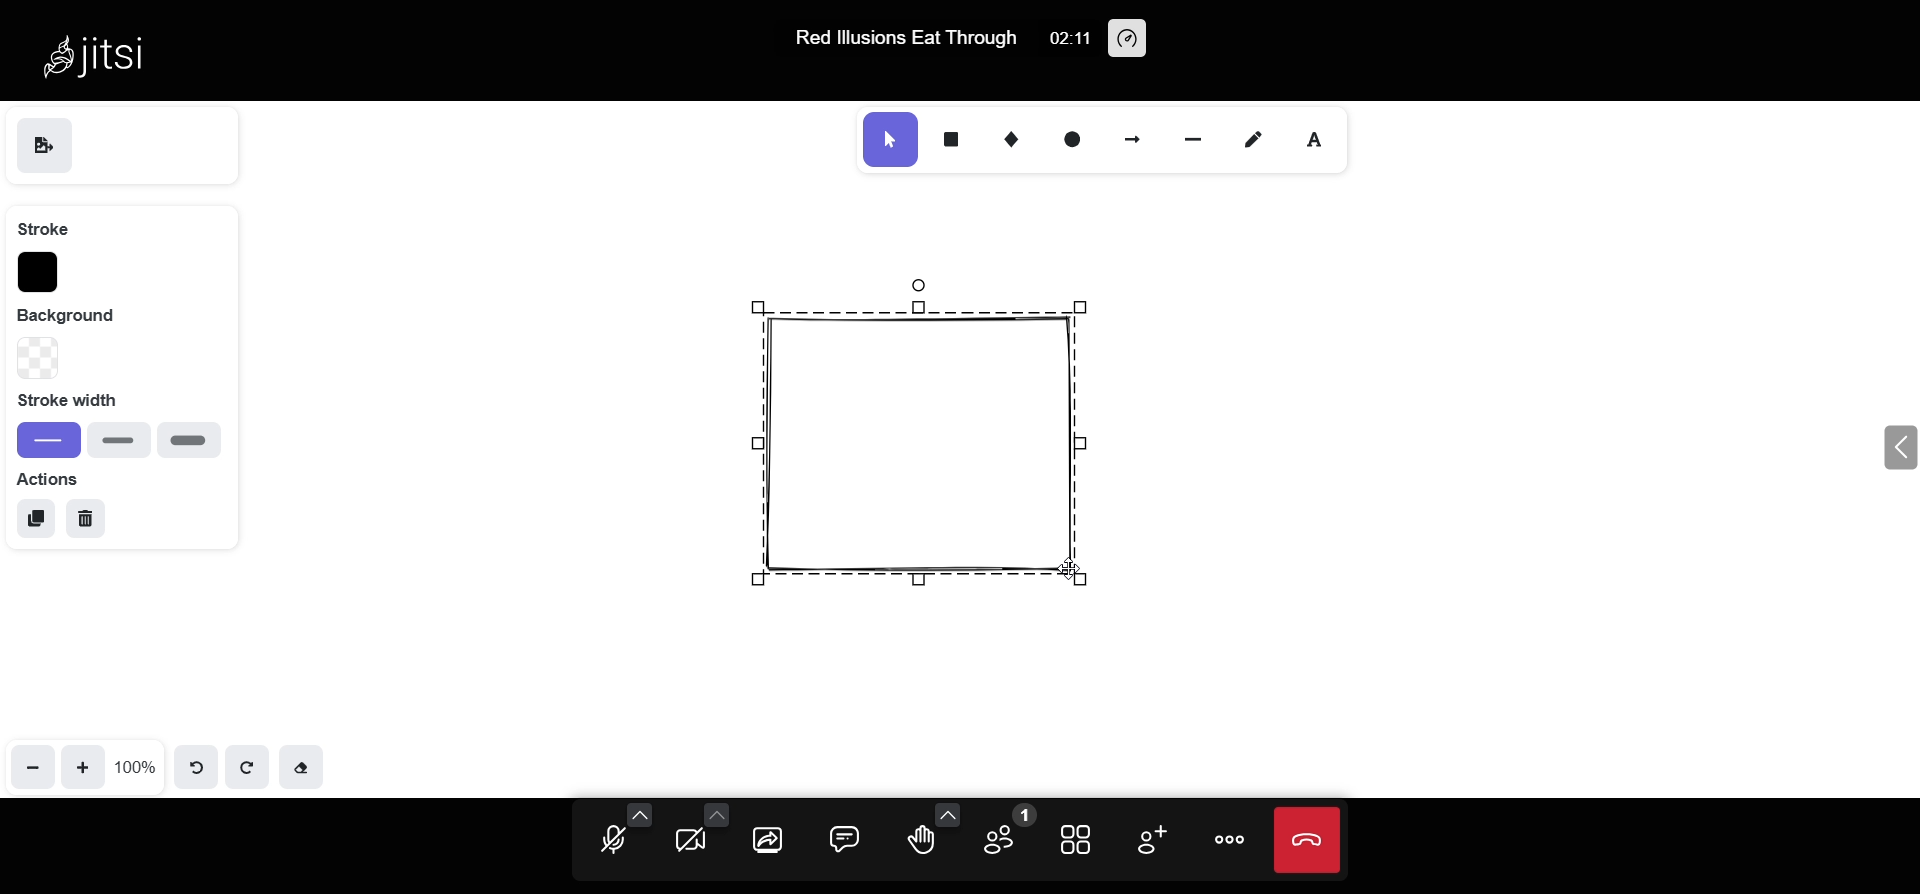  Describe the element at coordinates (137, 764) in the screenshot. I see `100%` at that location.